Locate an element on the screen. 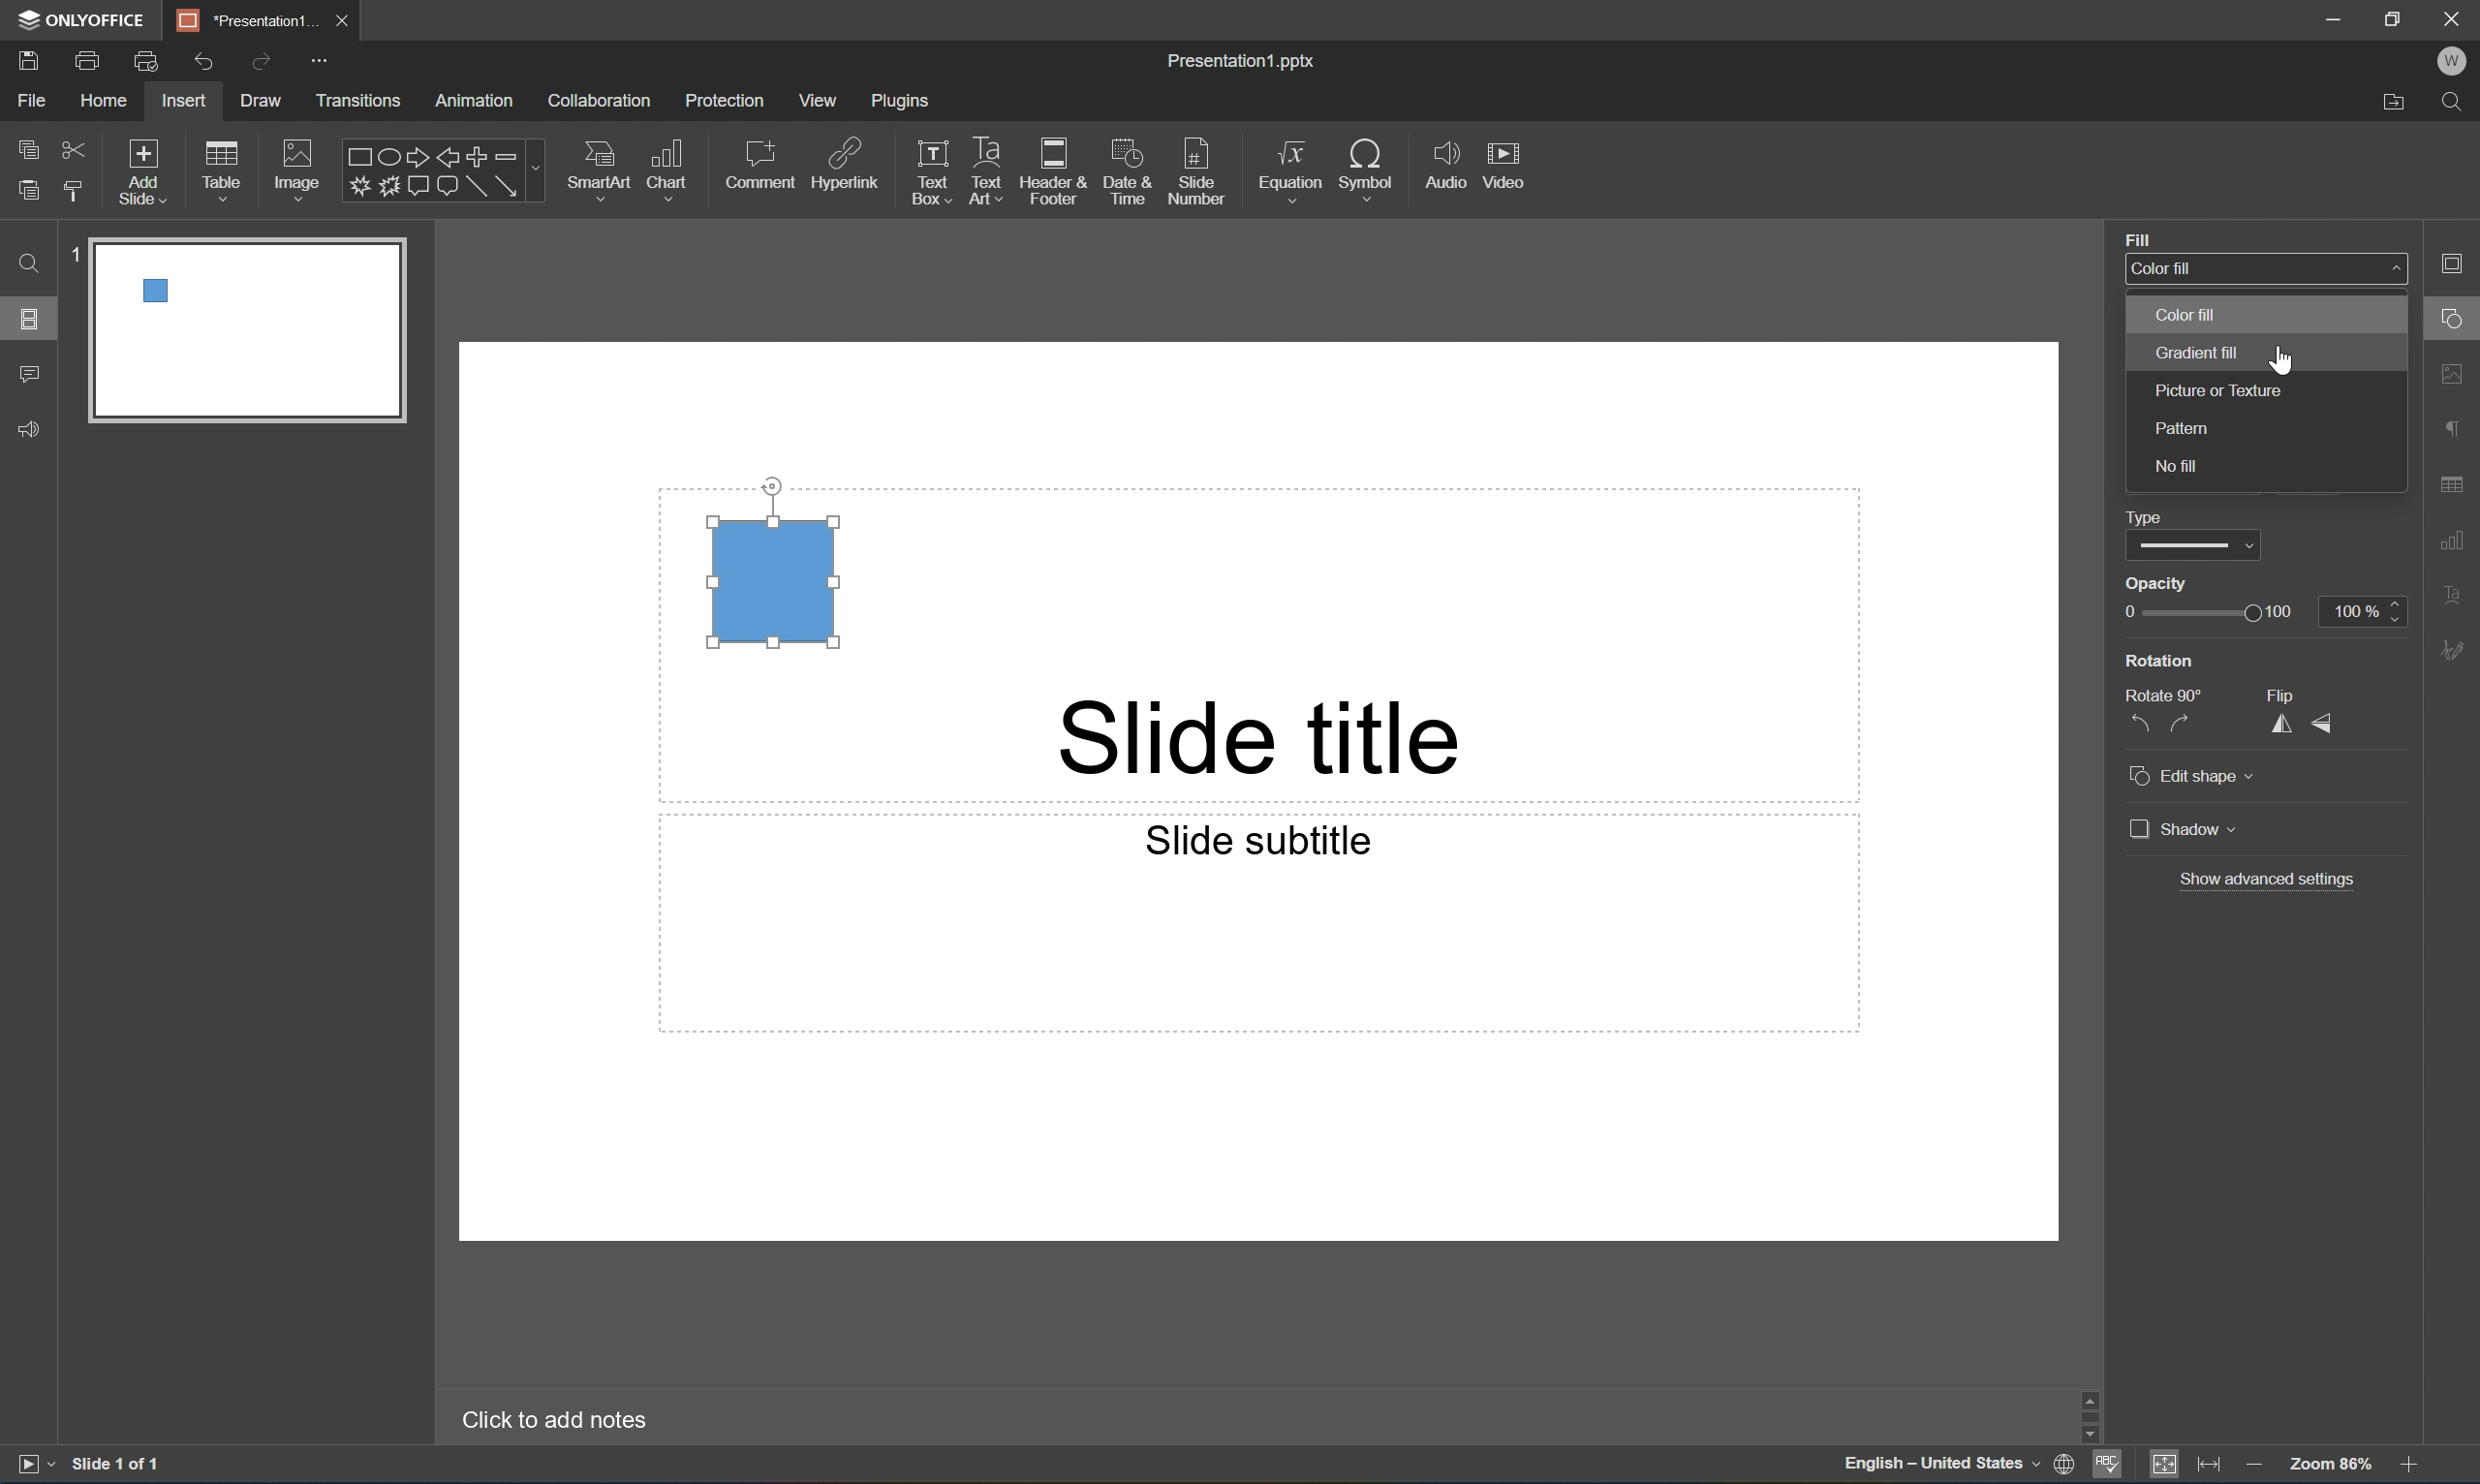 This screenshot has width=2480, height=1484. 1 is located at coordinates (76, 254).